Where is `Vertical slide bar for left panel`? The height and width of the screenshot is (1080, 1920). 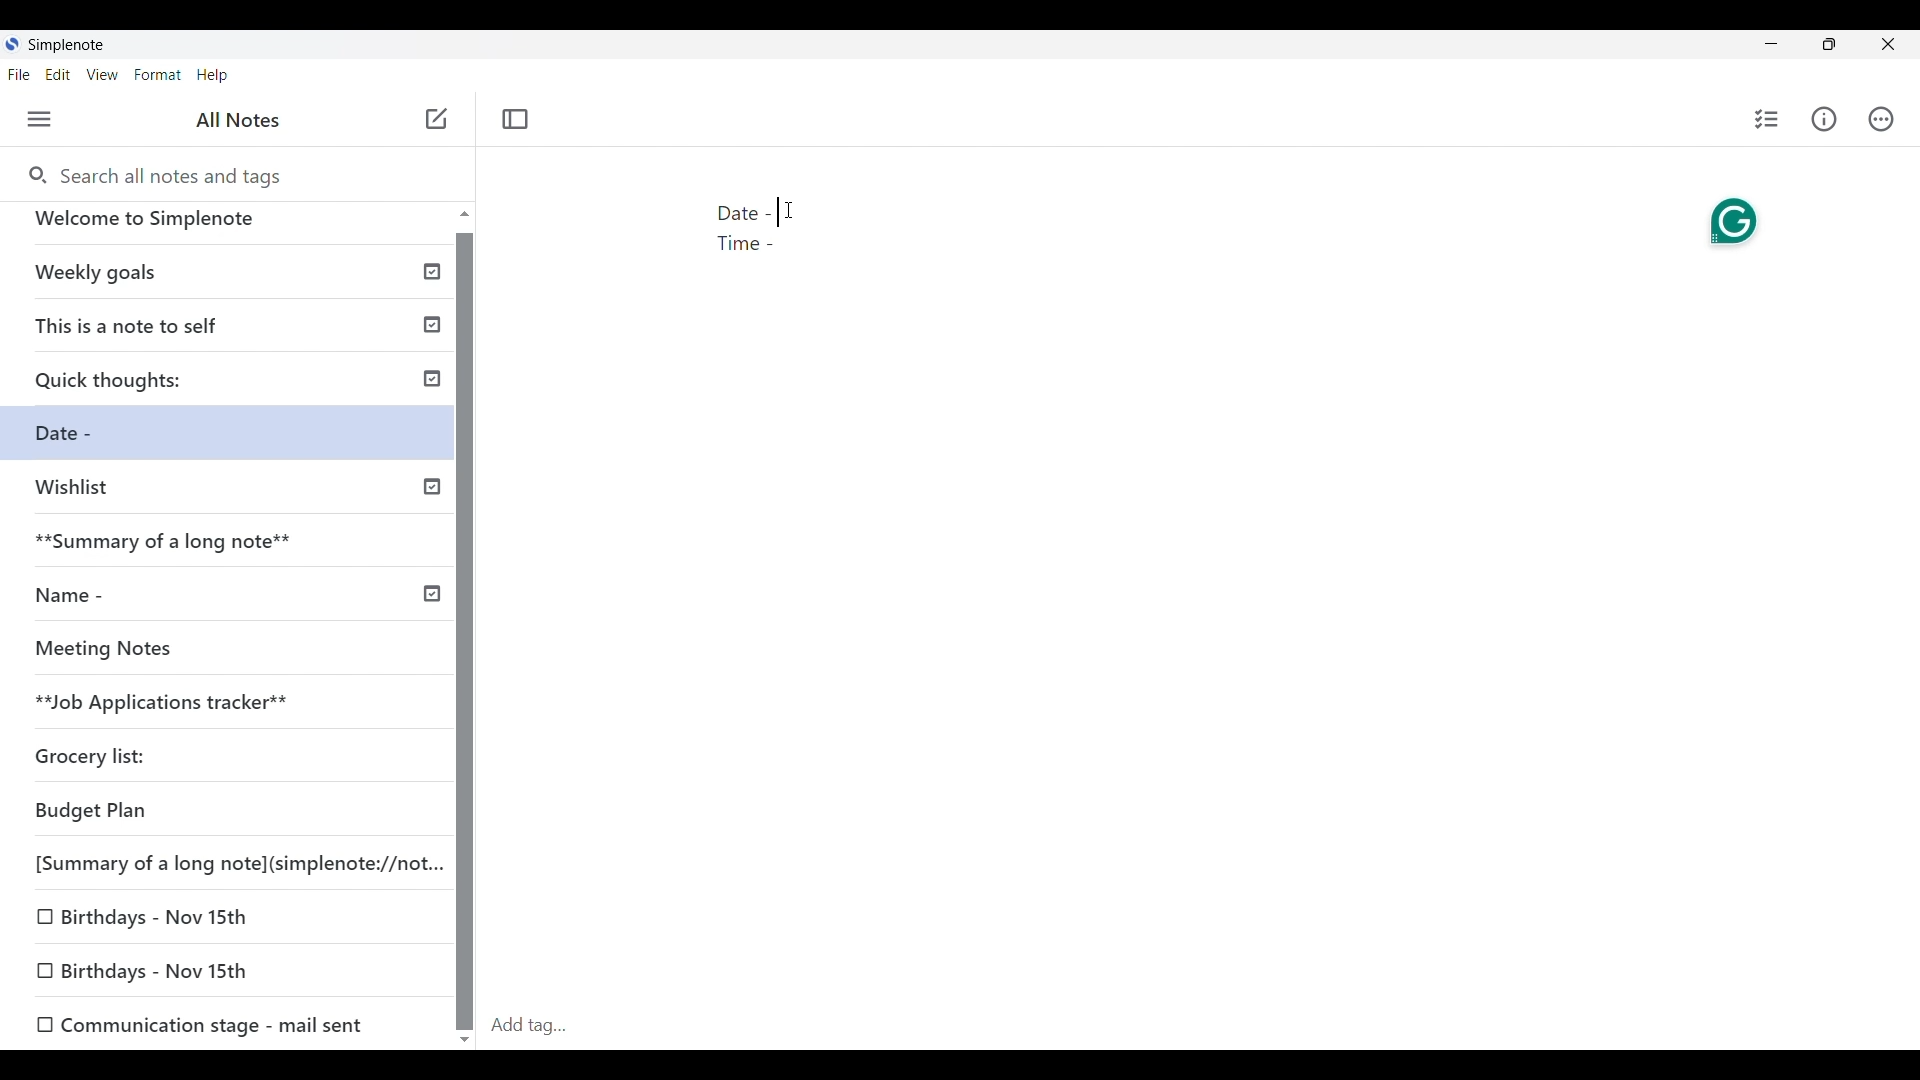 Vertical slide bar for left panel is located at coordinates (464, 632).